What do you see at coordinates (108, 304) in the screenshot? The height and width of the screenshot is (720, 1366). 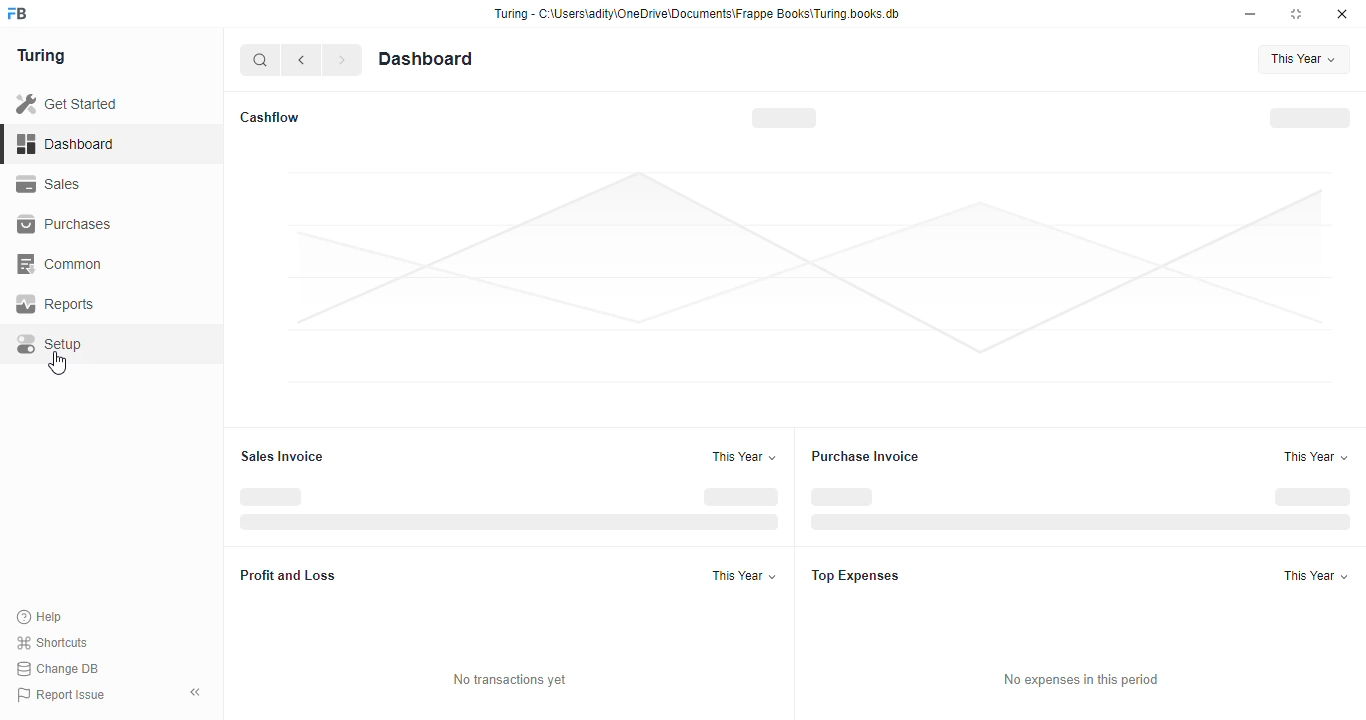 I see `Reports.` at bounding box center [108, 304].